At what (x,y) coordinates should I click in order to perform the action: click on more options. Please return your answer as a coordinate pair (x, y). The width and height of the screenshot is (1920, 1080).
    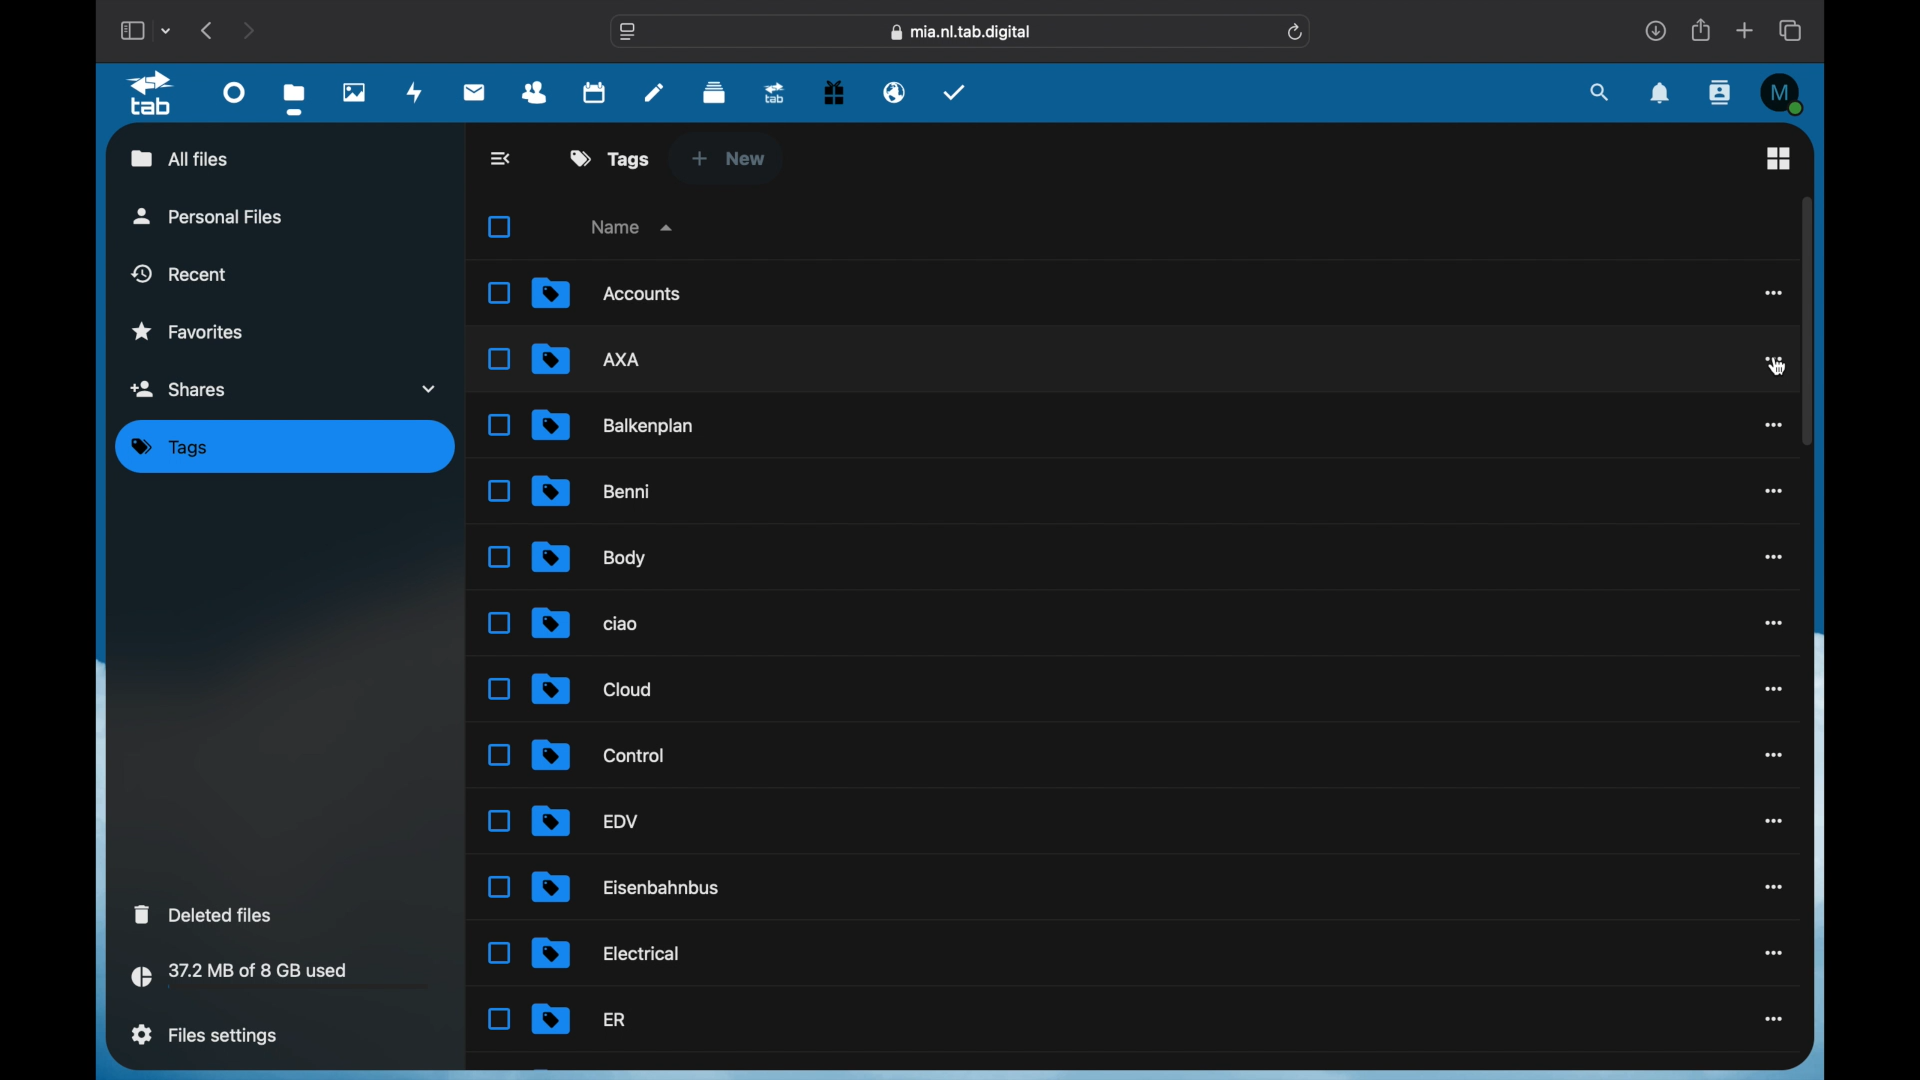
    Looking at the image, I should click on (1775, 754).